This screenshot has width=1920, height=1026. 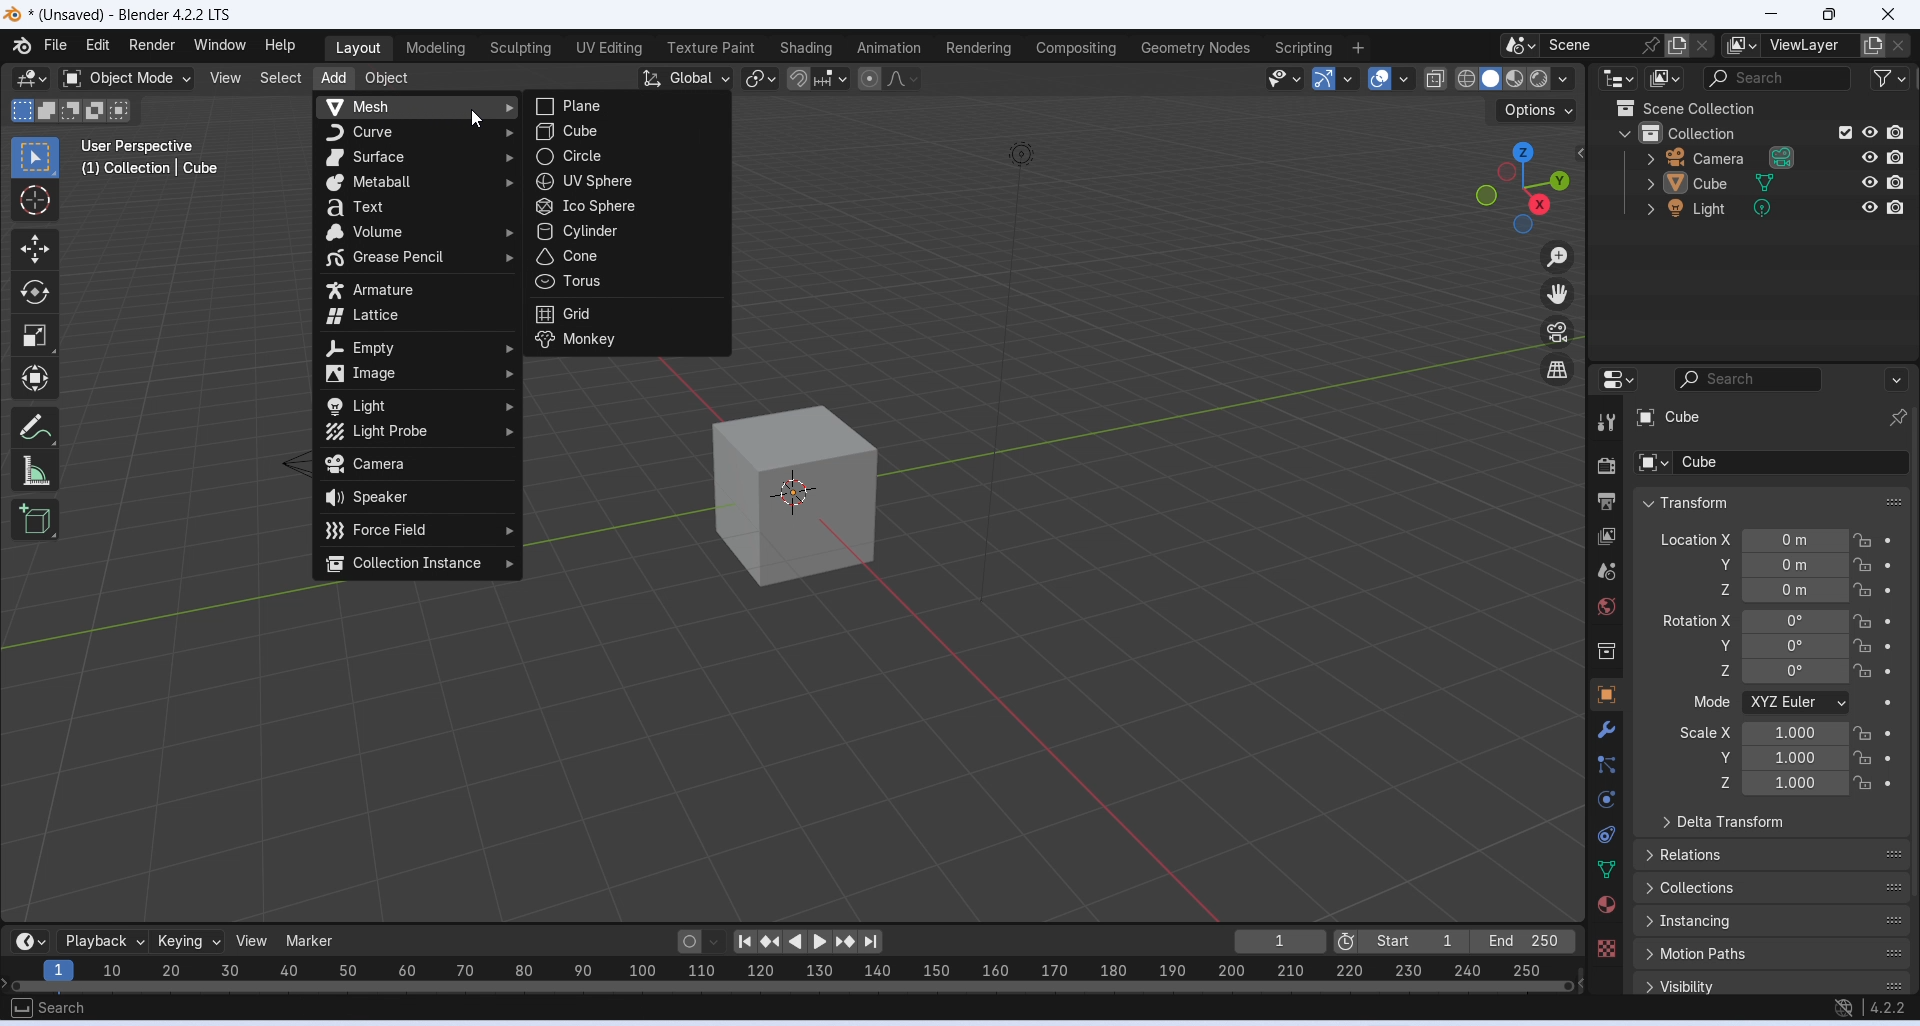 I want to click on Maximize, so click(x=1827, y=14).